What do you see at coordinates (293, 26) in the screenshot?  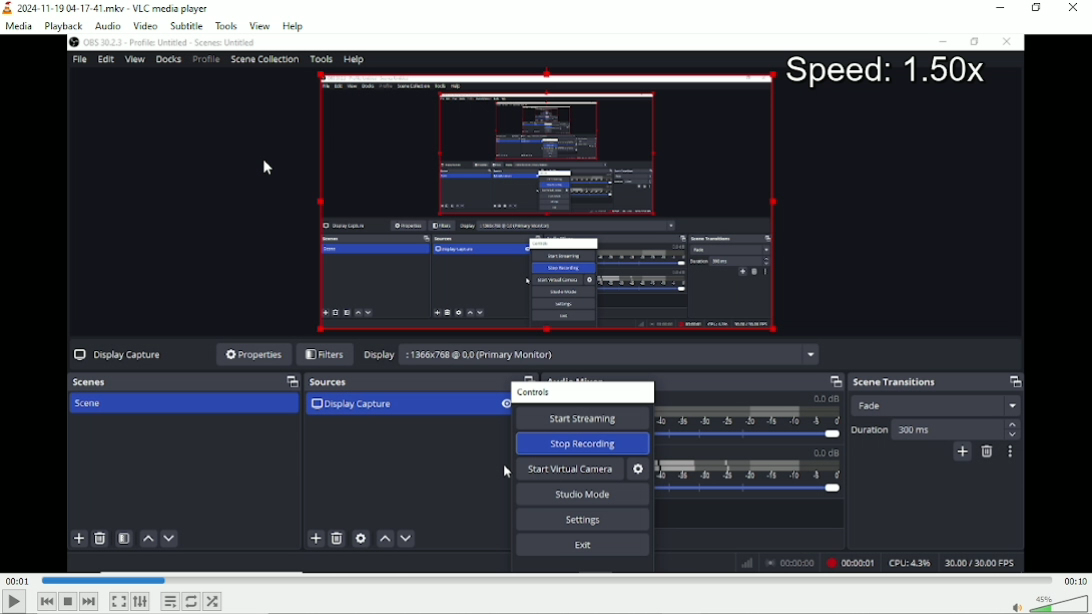 I see `help` at bounding box center [293, 26].